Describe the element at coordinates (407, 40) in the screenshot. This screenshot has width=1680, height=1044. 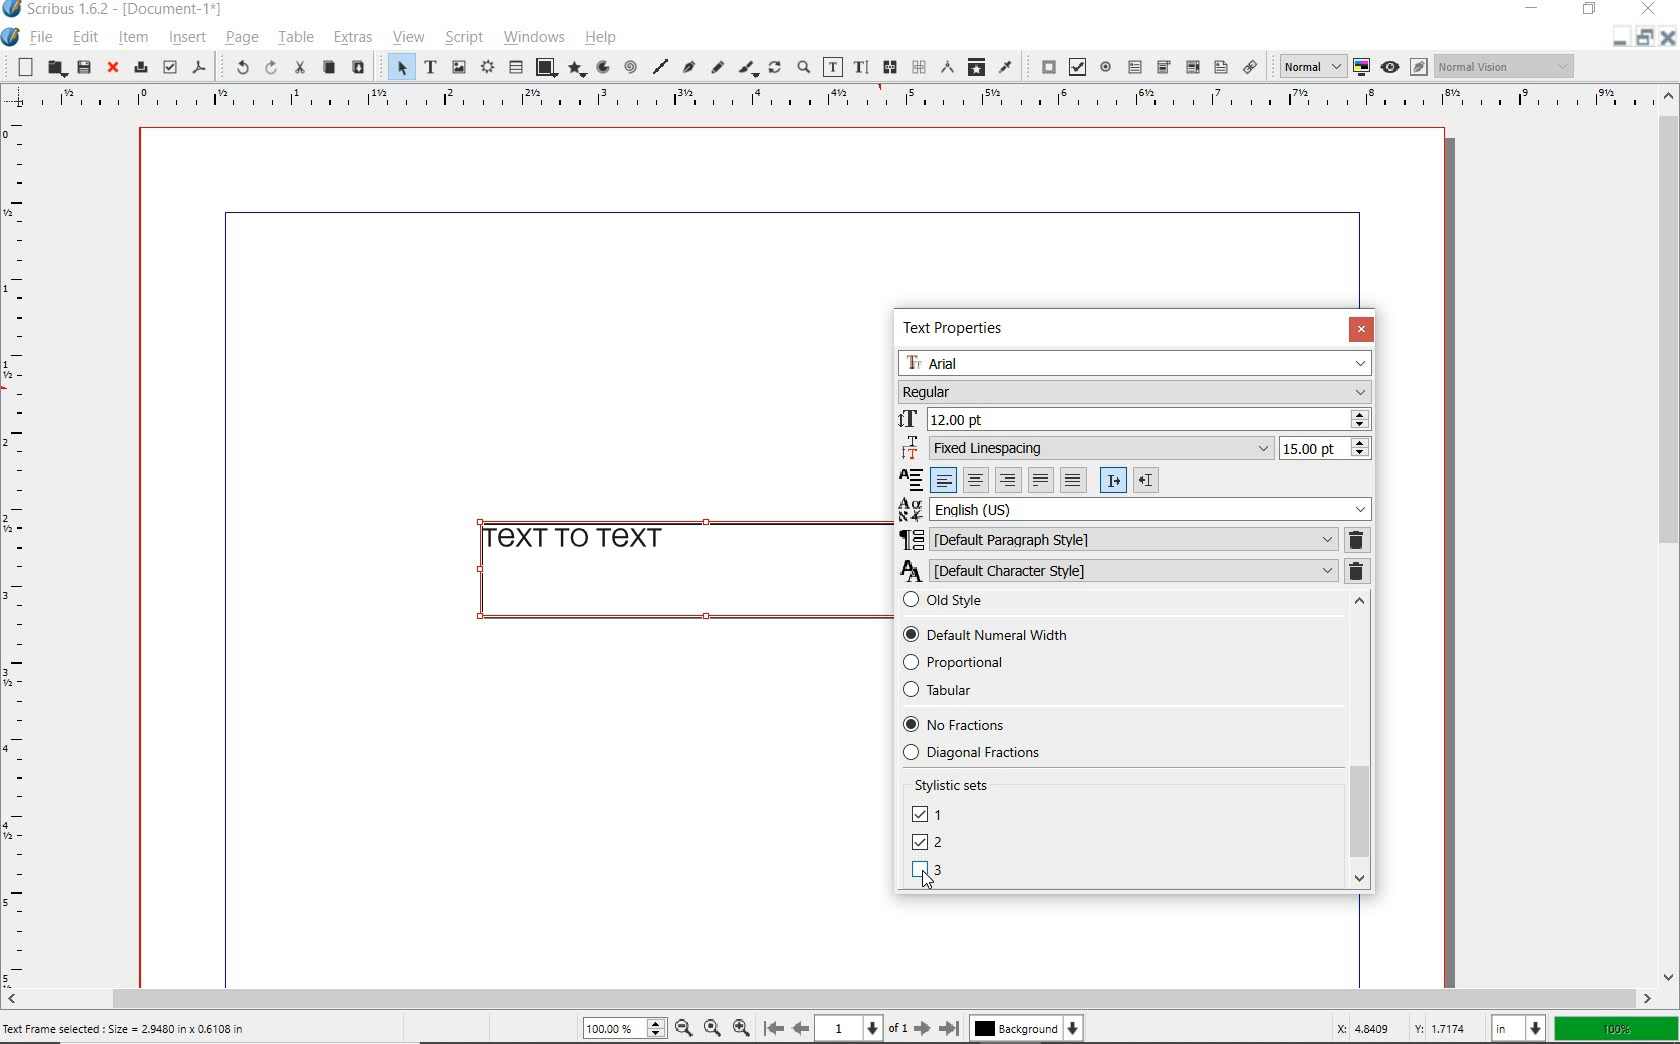
I see `view` at that location.